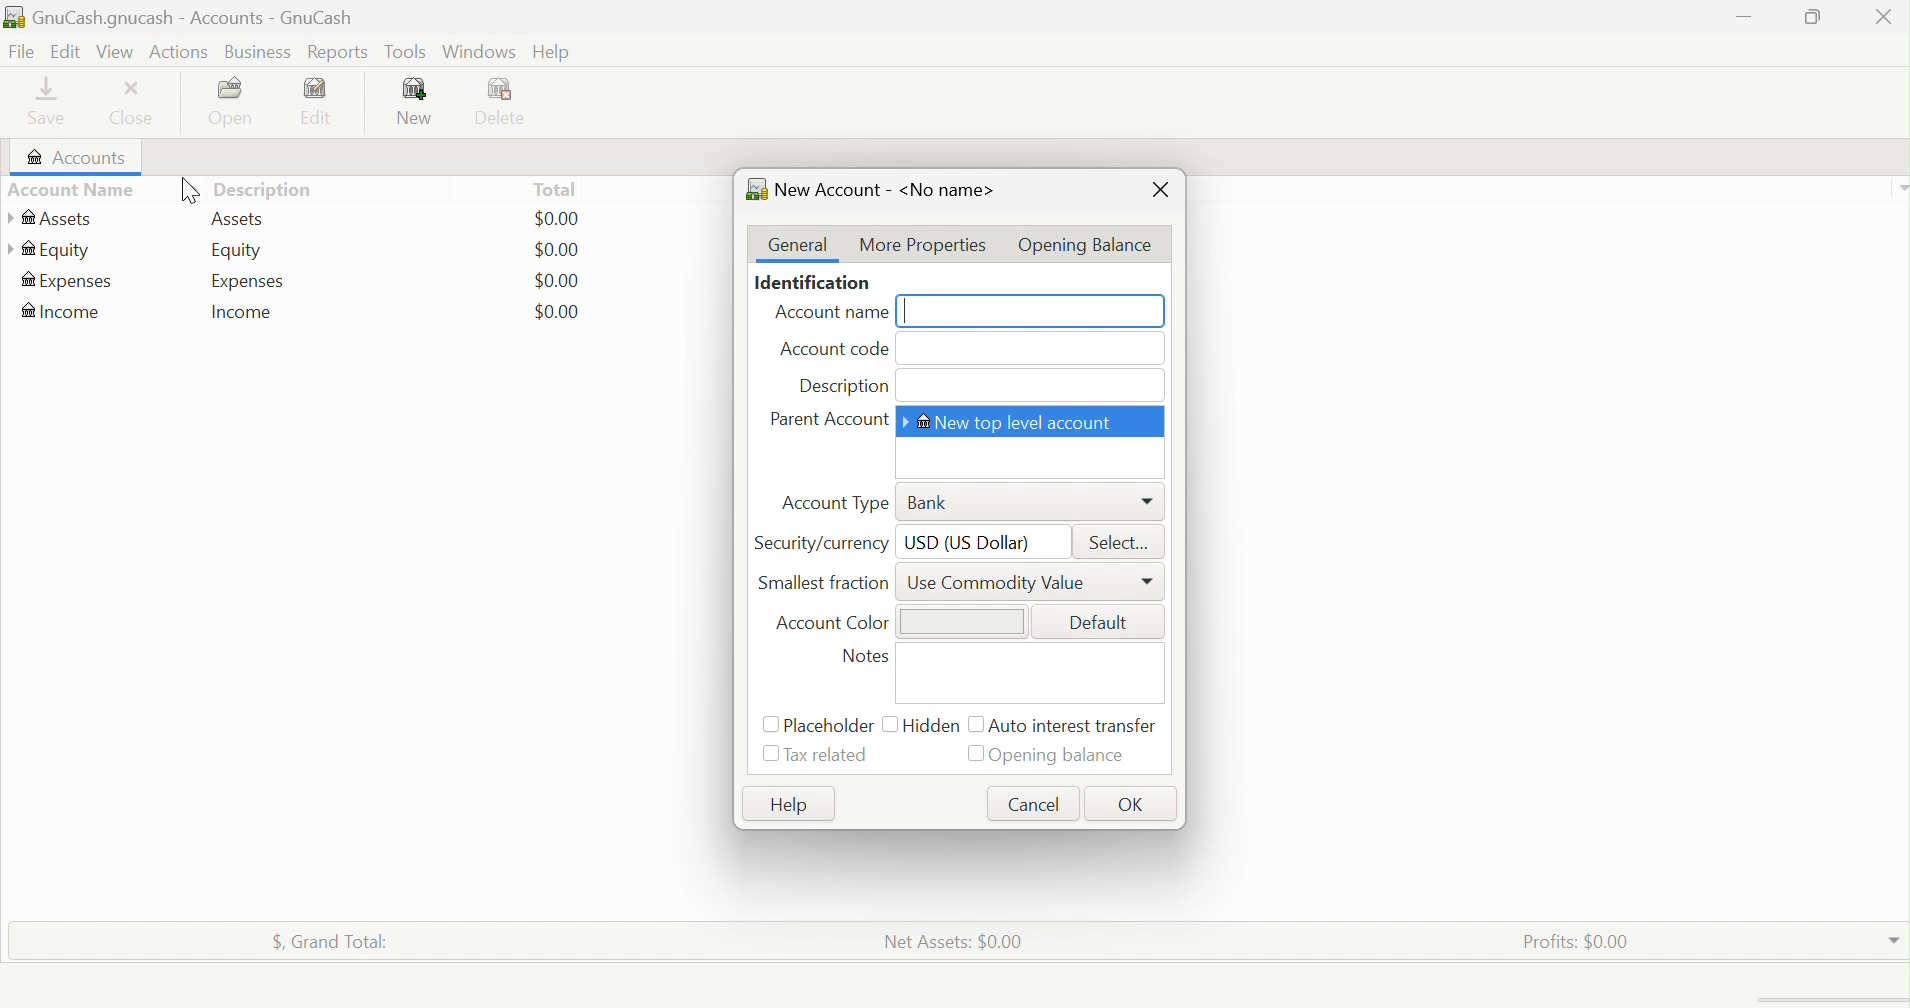  I want to click on Open, so click(235, 102).